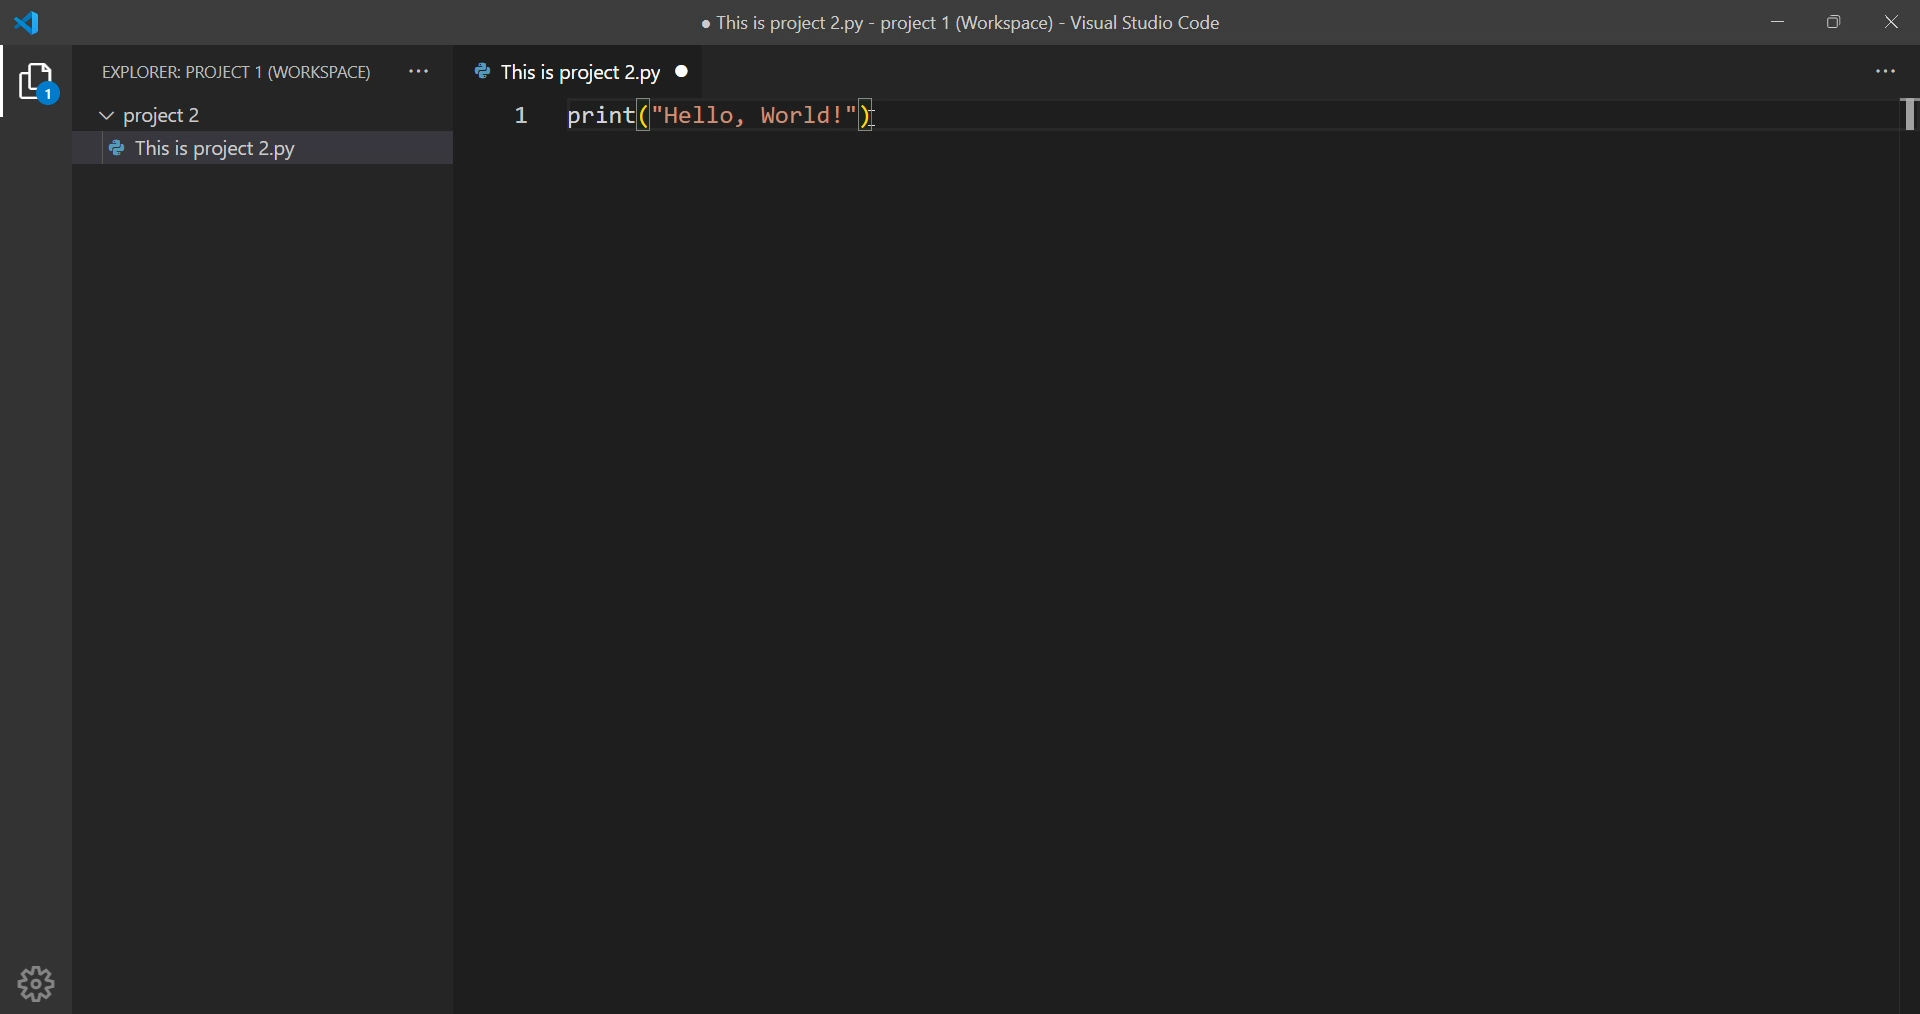 The width and height of the screenshot is (1920, 1014). Describe the element at coordinates (568, 73) in the screenshot. I see `This is project 2.py` at that location.